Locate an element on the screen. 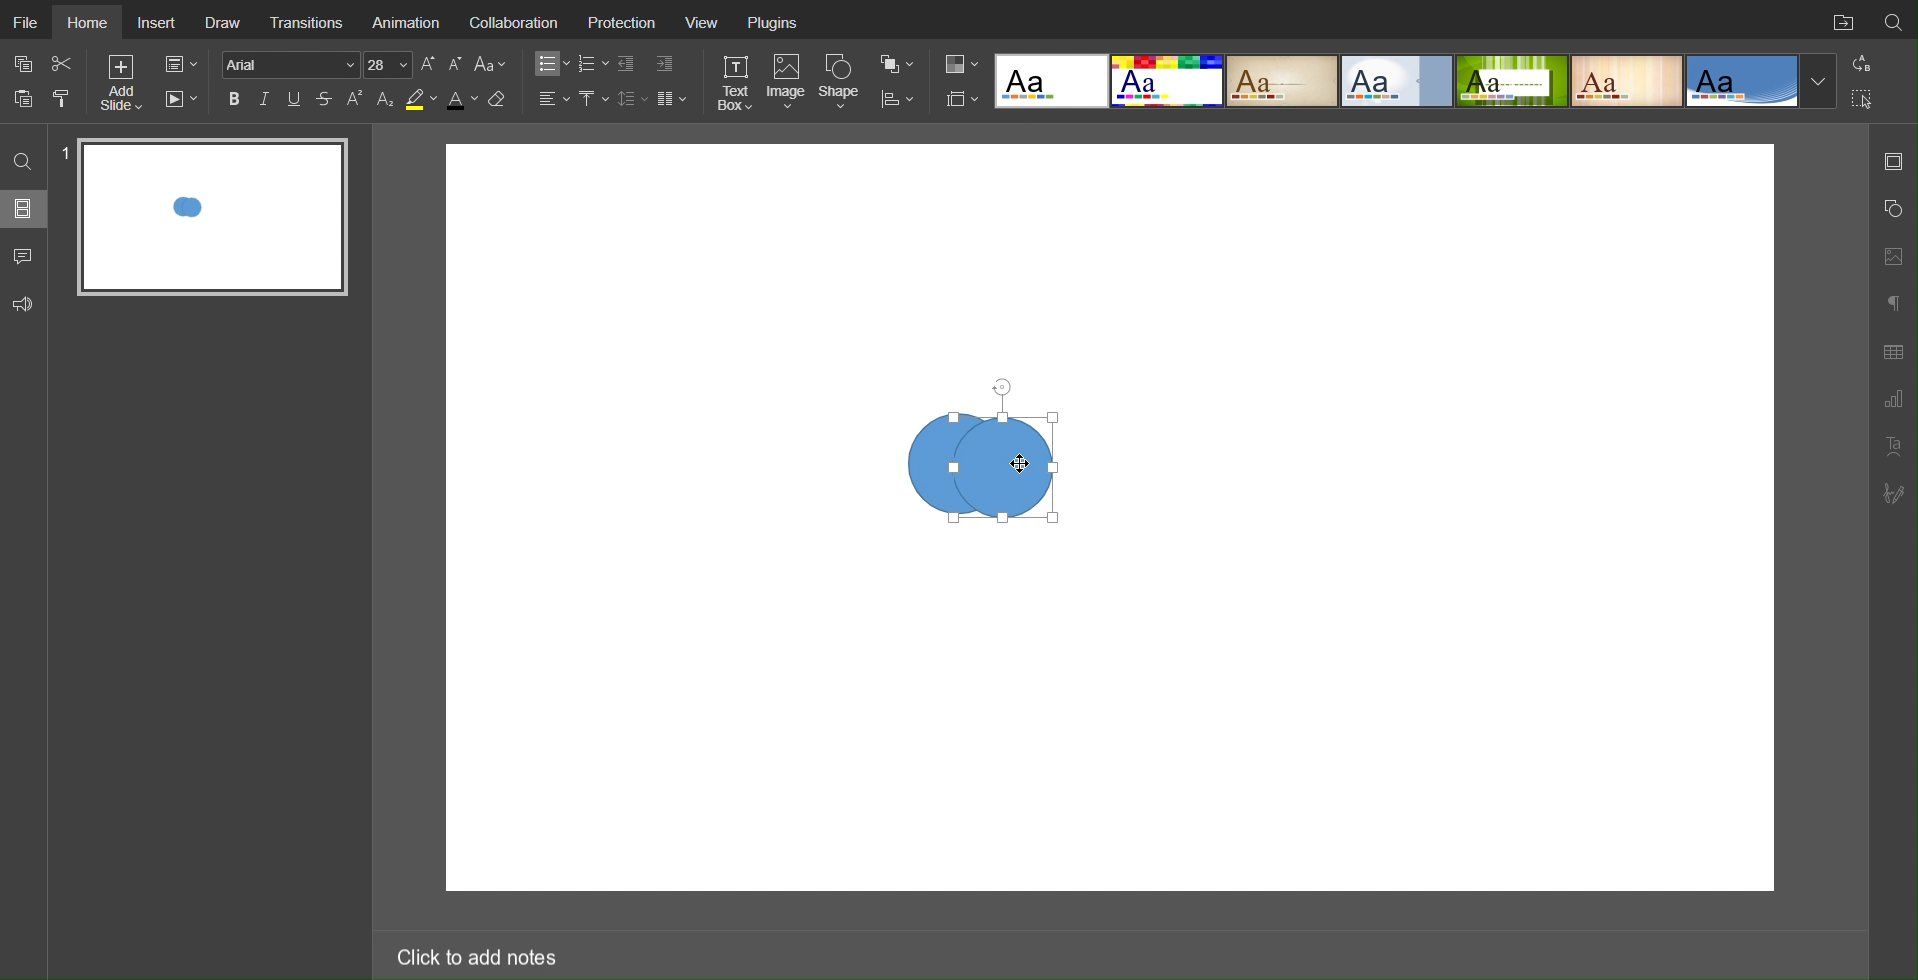 This screenshot has height=980, width=1918. Cut is located at coordinates (64, 63).